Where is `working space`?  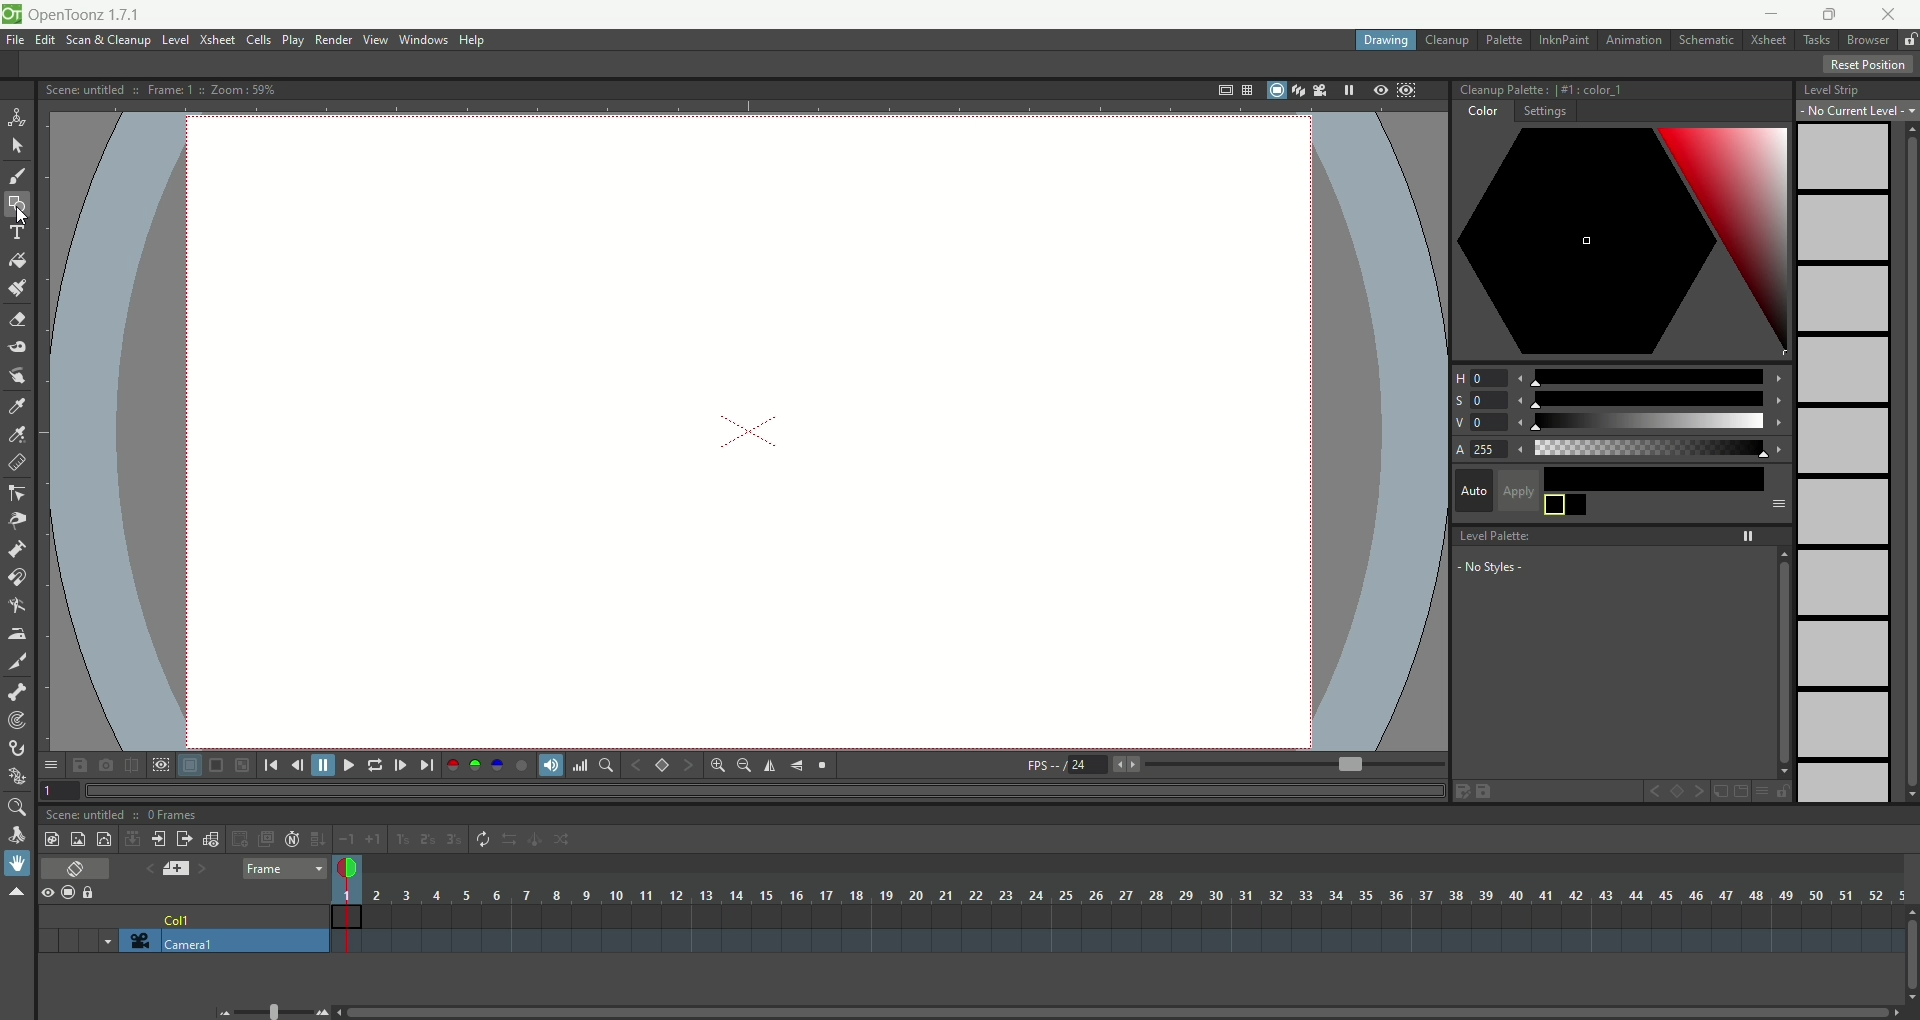
working space is located at coordinates (748, 434).